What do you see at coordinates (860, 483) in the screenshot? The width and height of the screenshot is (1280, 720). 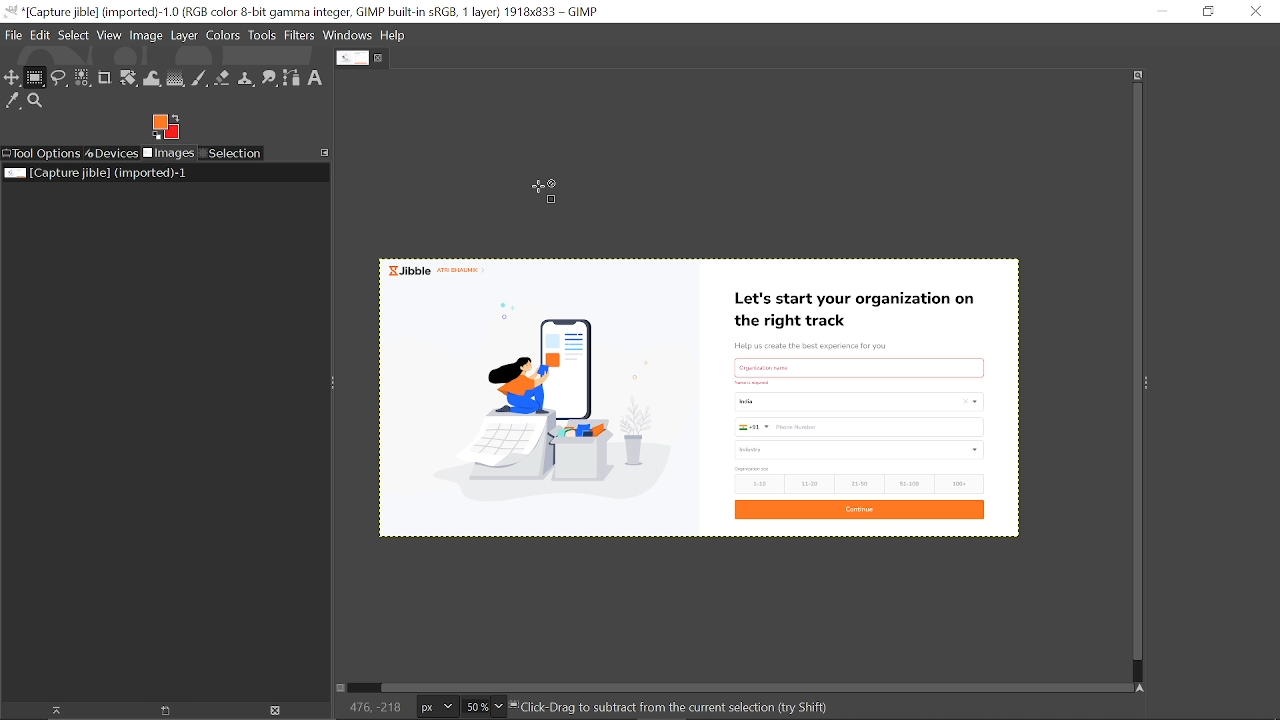 I see `21-50` at bounding box center [860, 483].